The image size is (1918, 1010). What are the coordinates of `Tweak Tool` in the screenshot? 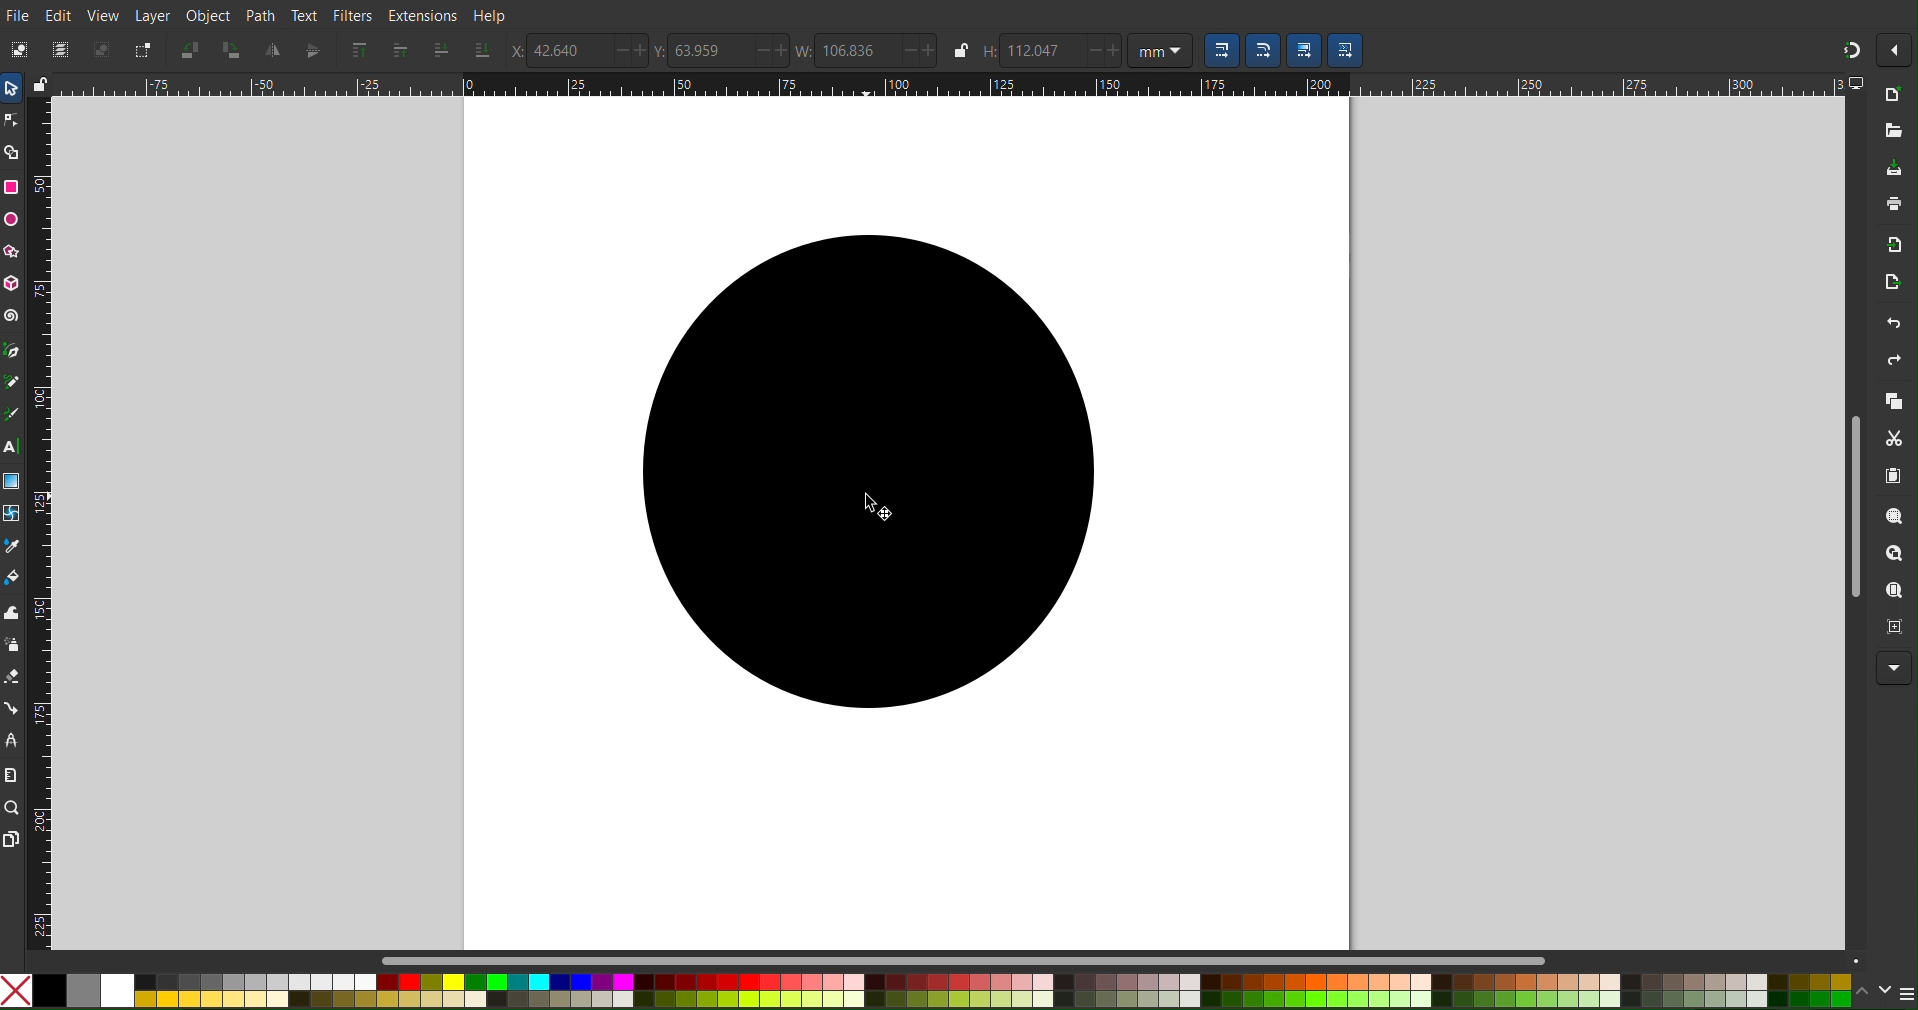 It's located at (12, 613).